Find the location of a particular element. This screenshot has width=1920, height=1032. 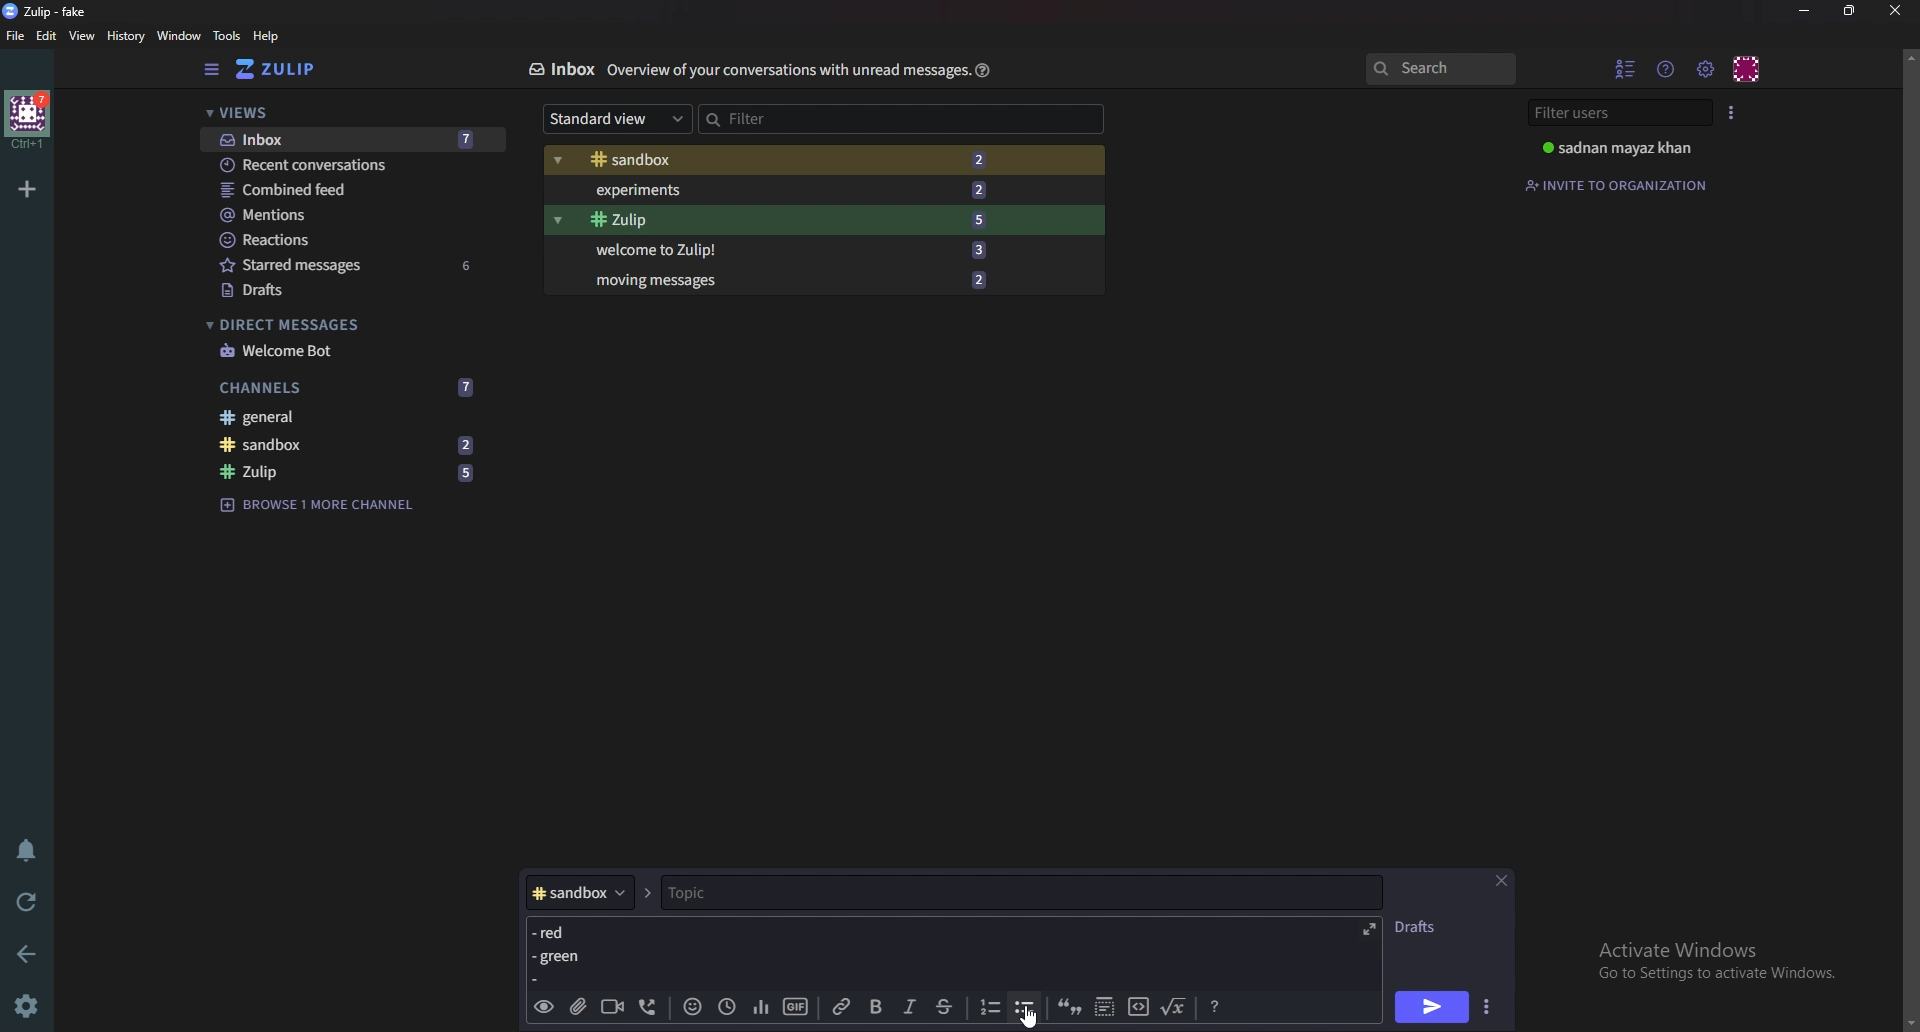

Channel is located at coordinates (581, 893).